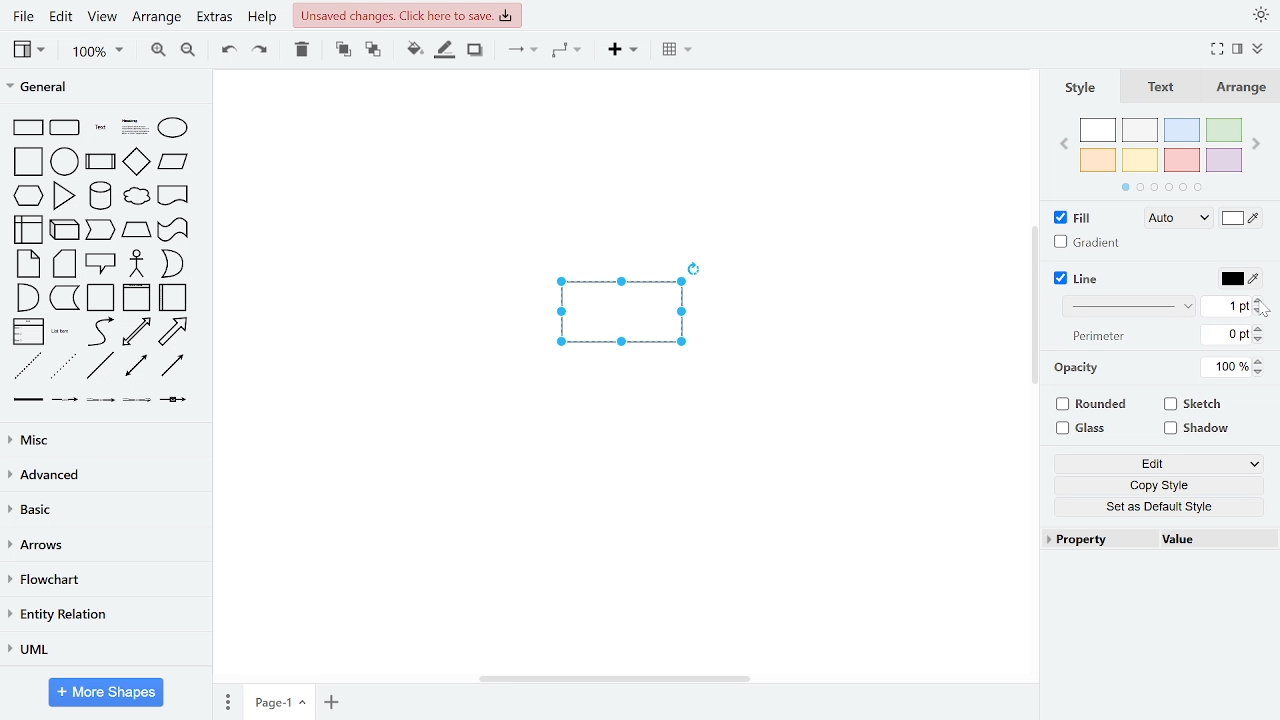 Image resolution: width=1280 pixels, height=720 pixels. What do you see at coordinates (100, 52) in the screenshot?
I see `zoom` at bounding box center [100, 52].